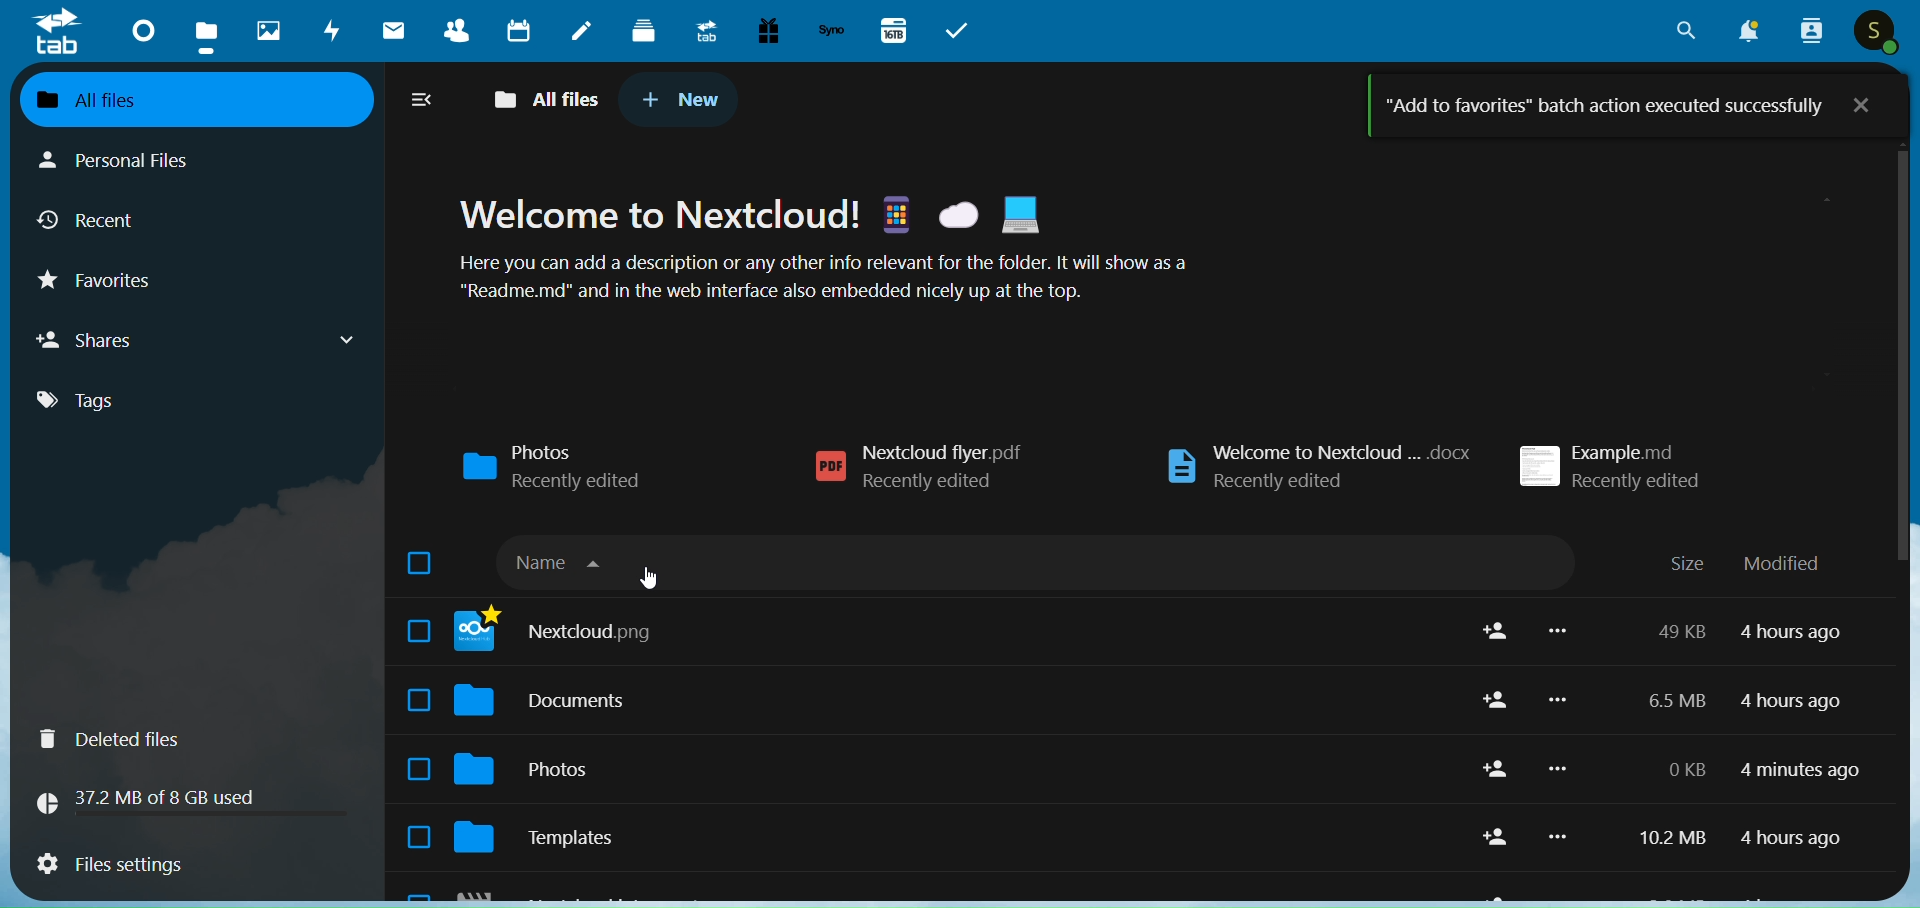 The image size is (1920, 908). I want to click on Cursor, so click(648, 578).